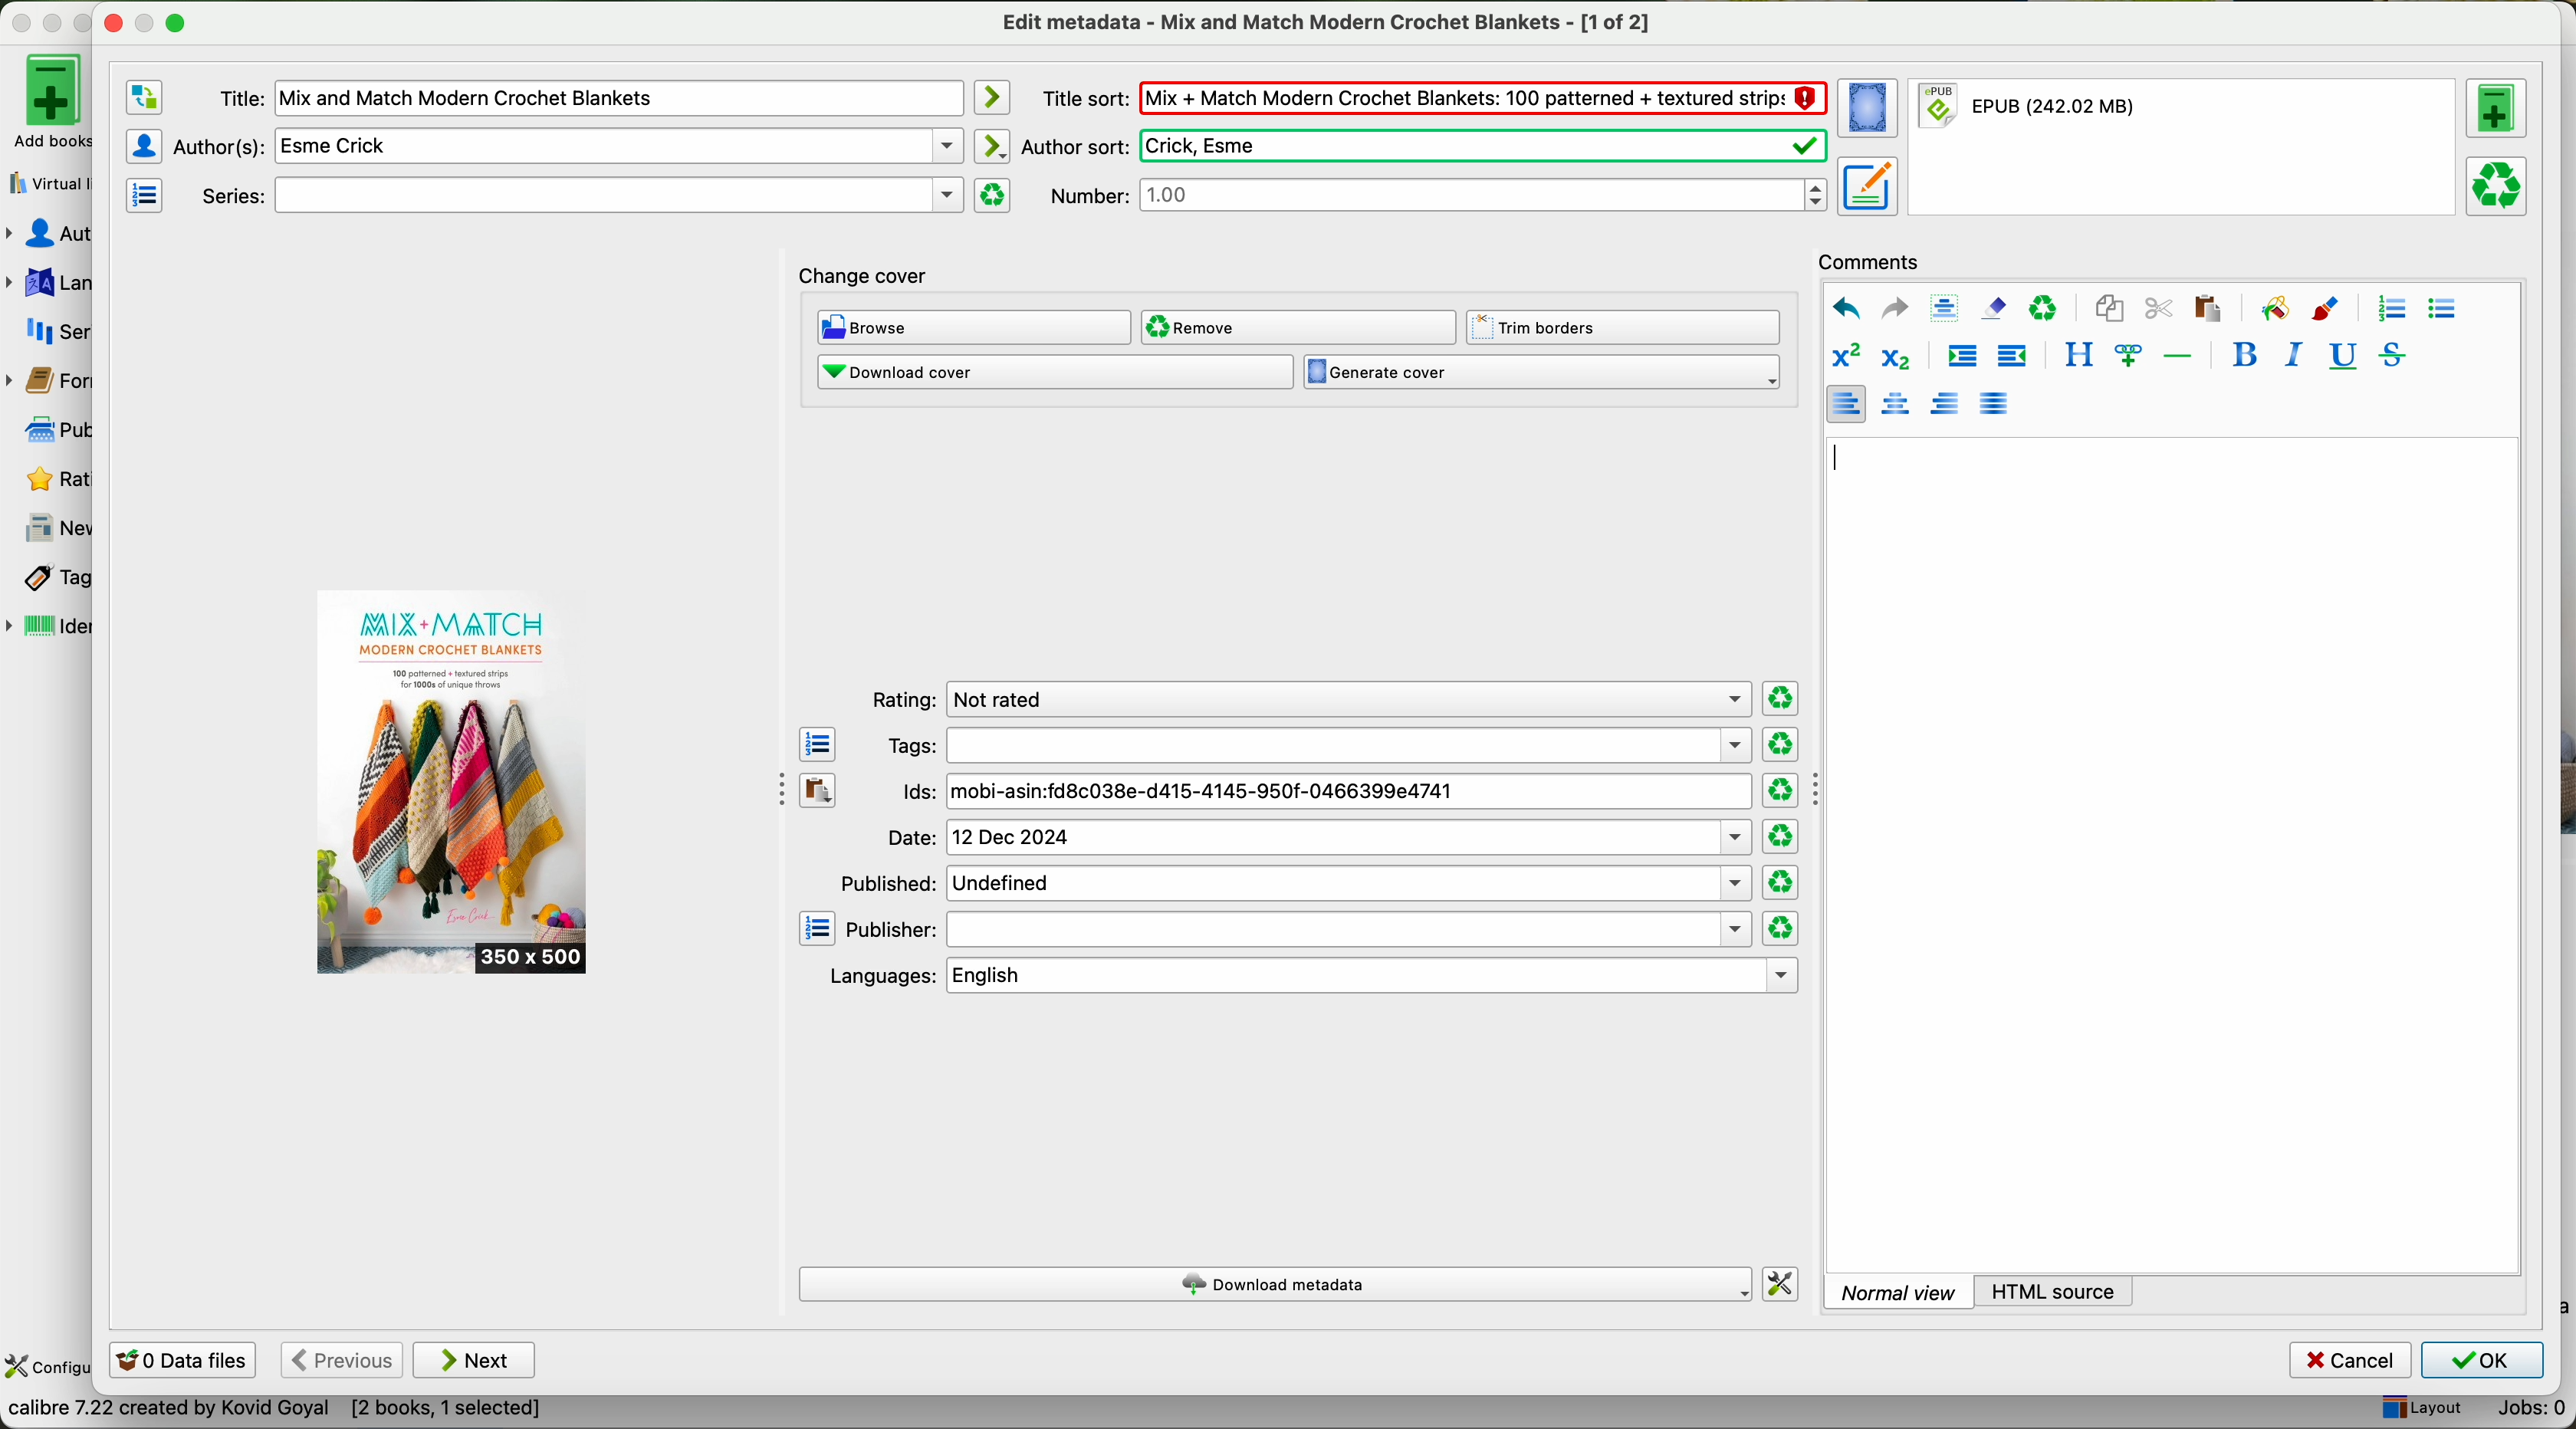 Image resolution: width=2576 pixels, height=1429 pixels. What do you see at coordinates (1994, 307) in the screenshot?
I see `remove formatting` at bounding box center [1994, 307].